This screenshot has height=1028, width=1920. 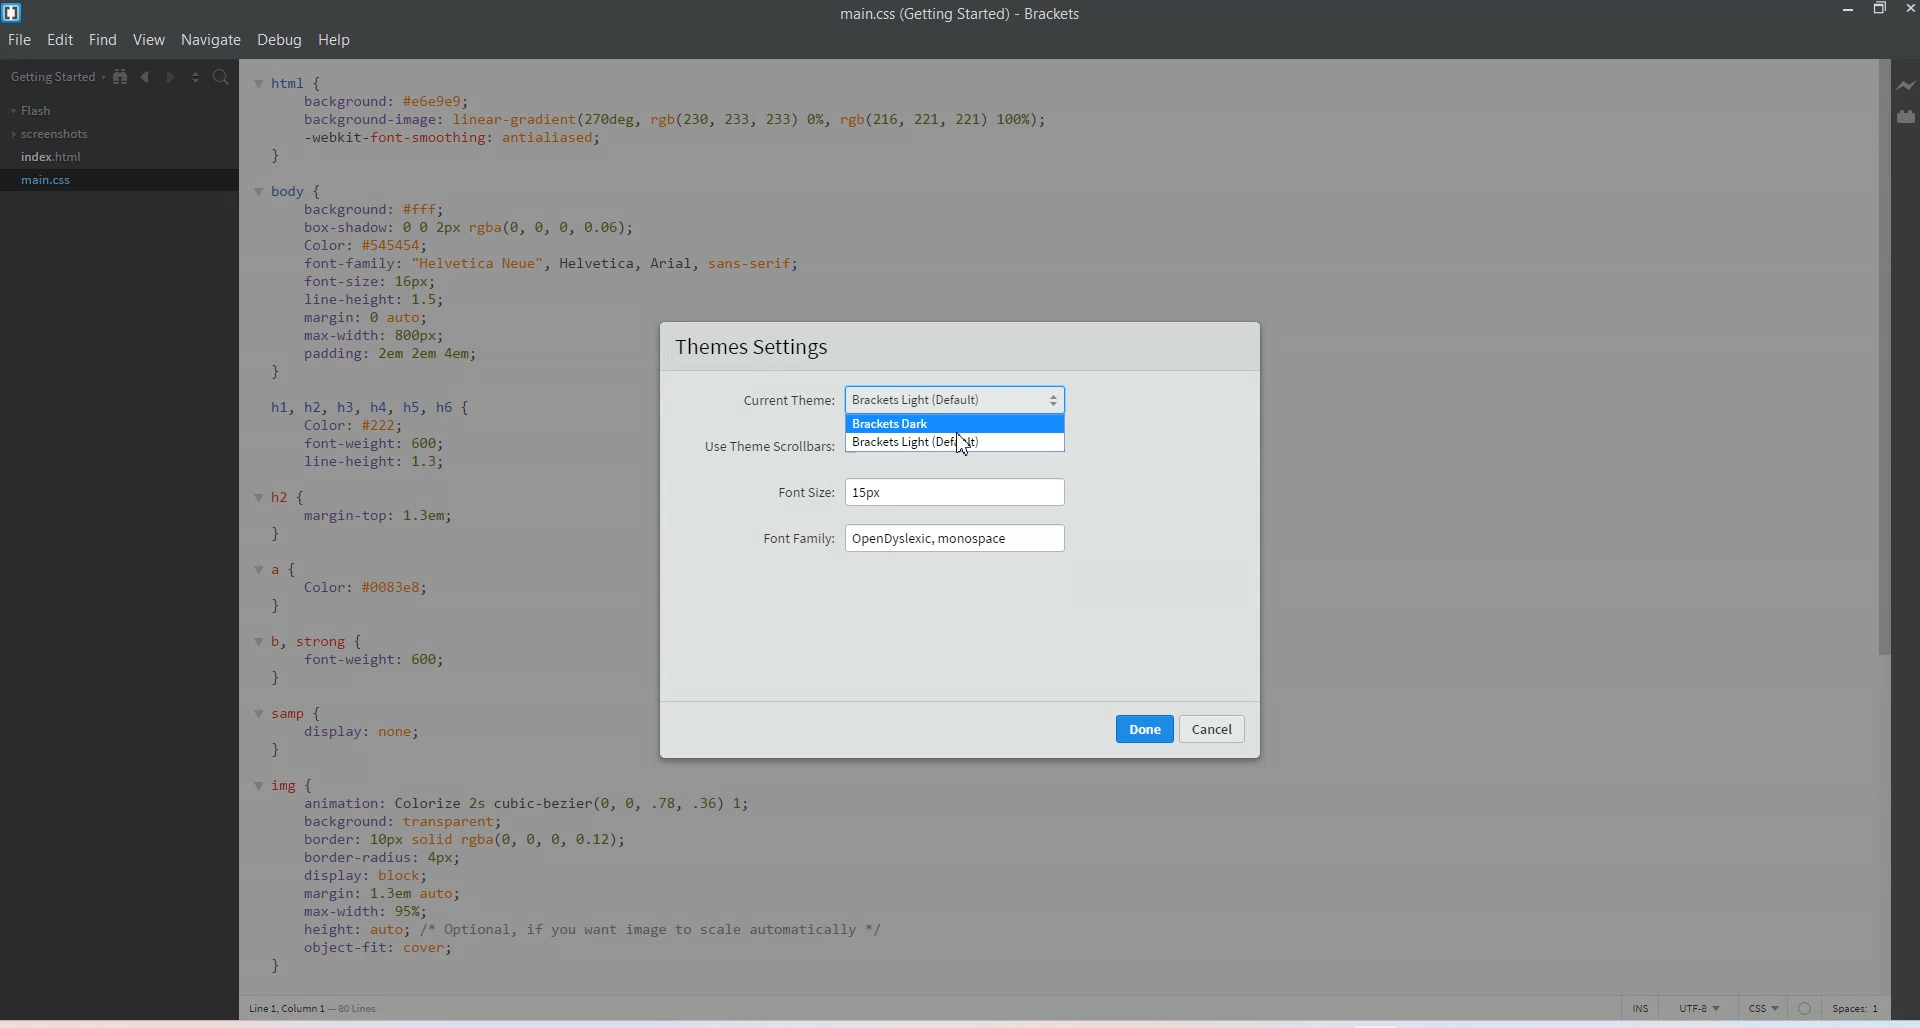 I want to click on Use Theme Scrollbar, so click(x=769, y=446).